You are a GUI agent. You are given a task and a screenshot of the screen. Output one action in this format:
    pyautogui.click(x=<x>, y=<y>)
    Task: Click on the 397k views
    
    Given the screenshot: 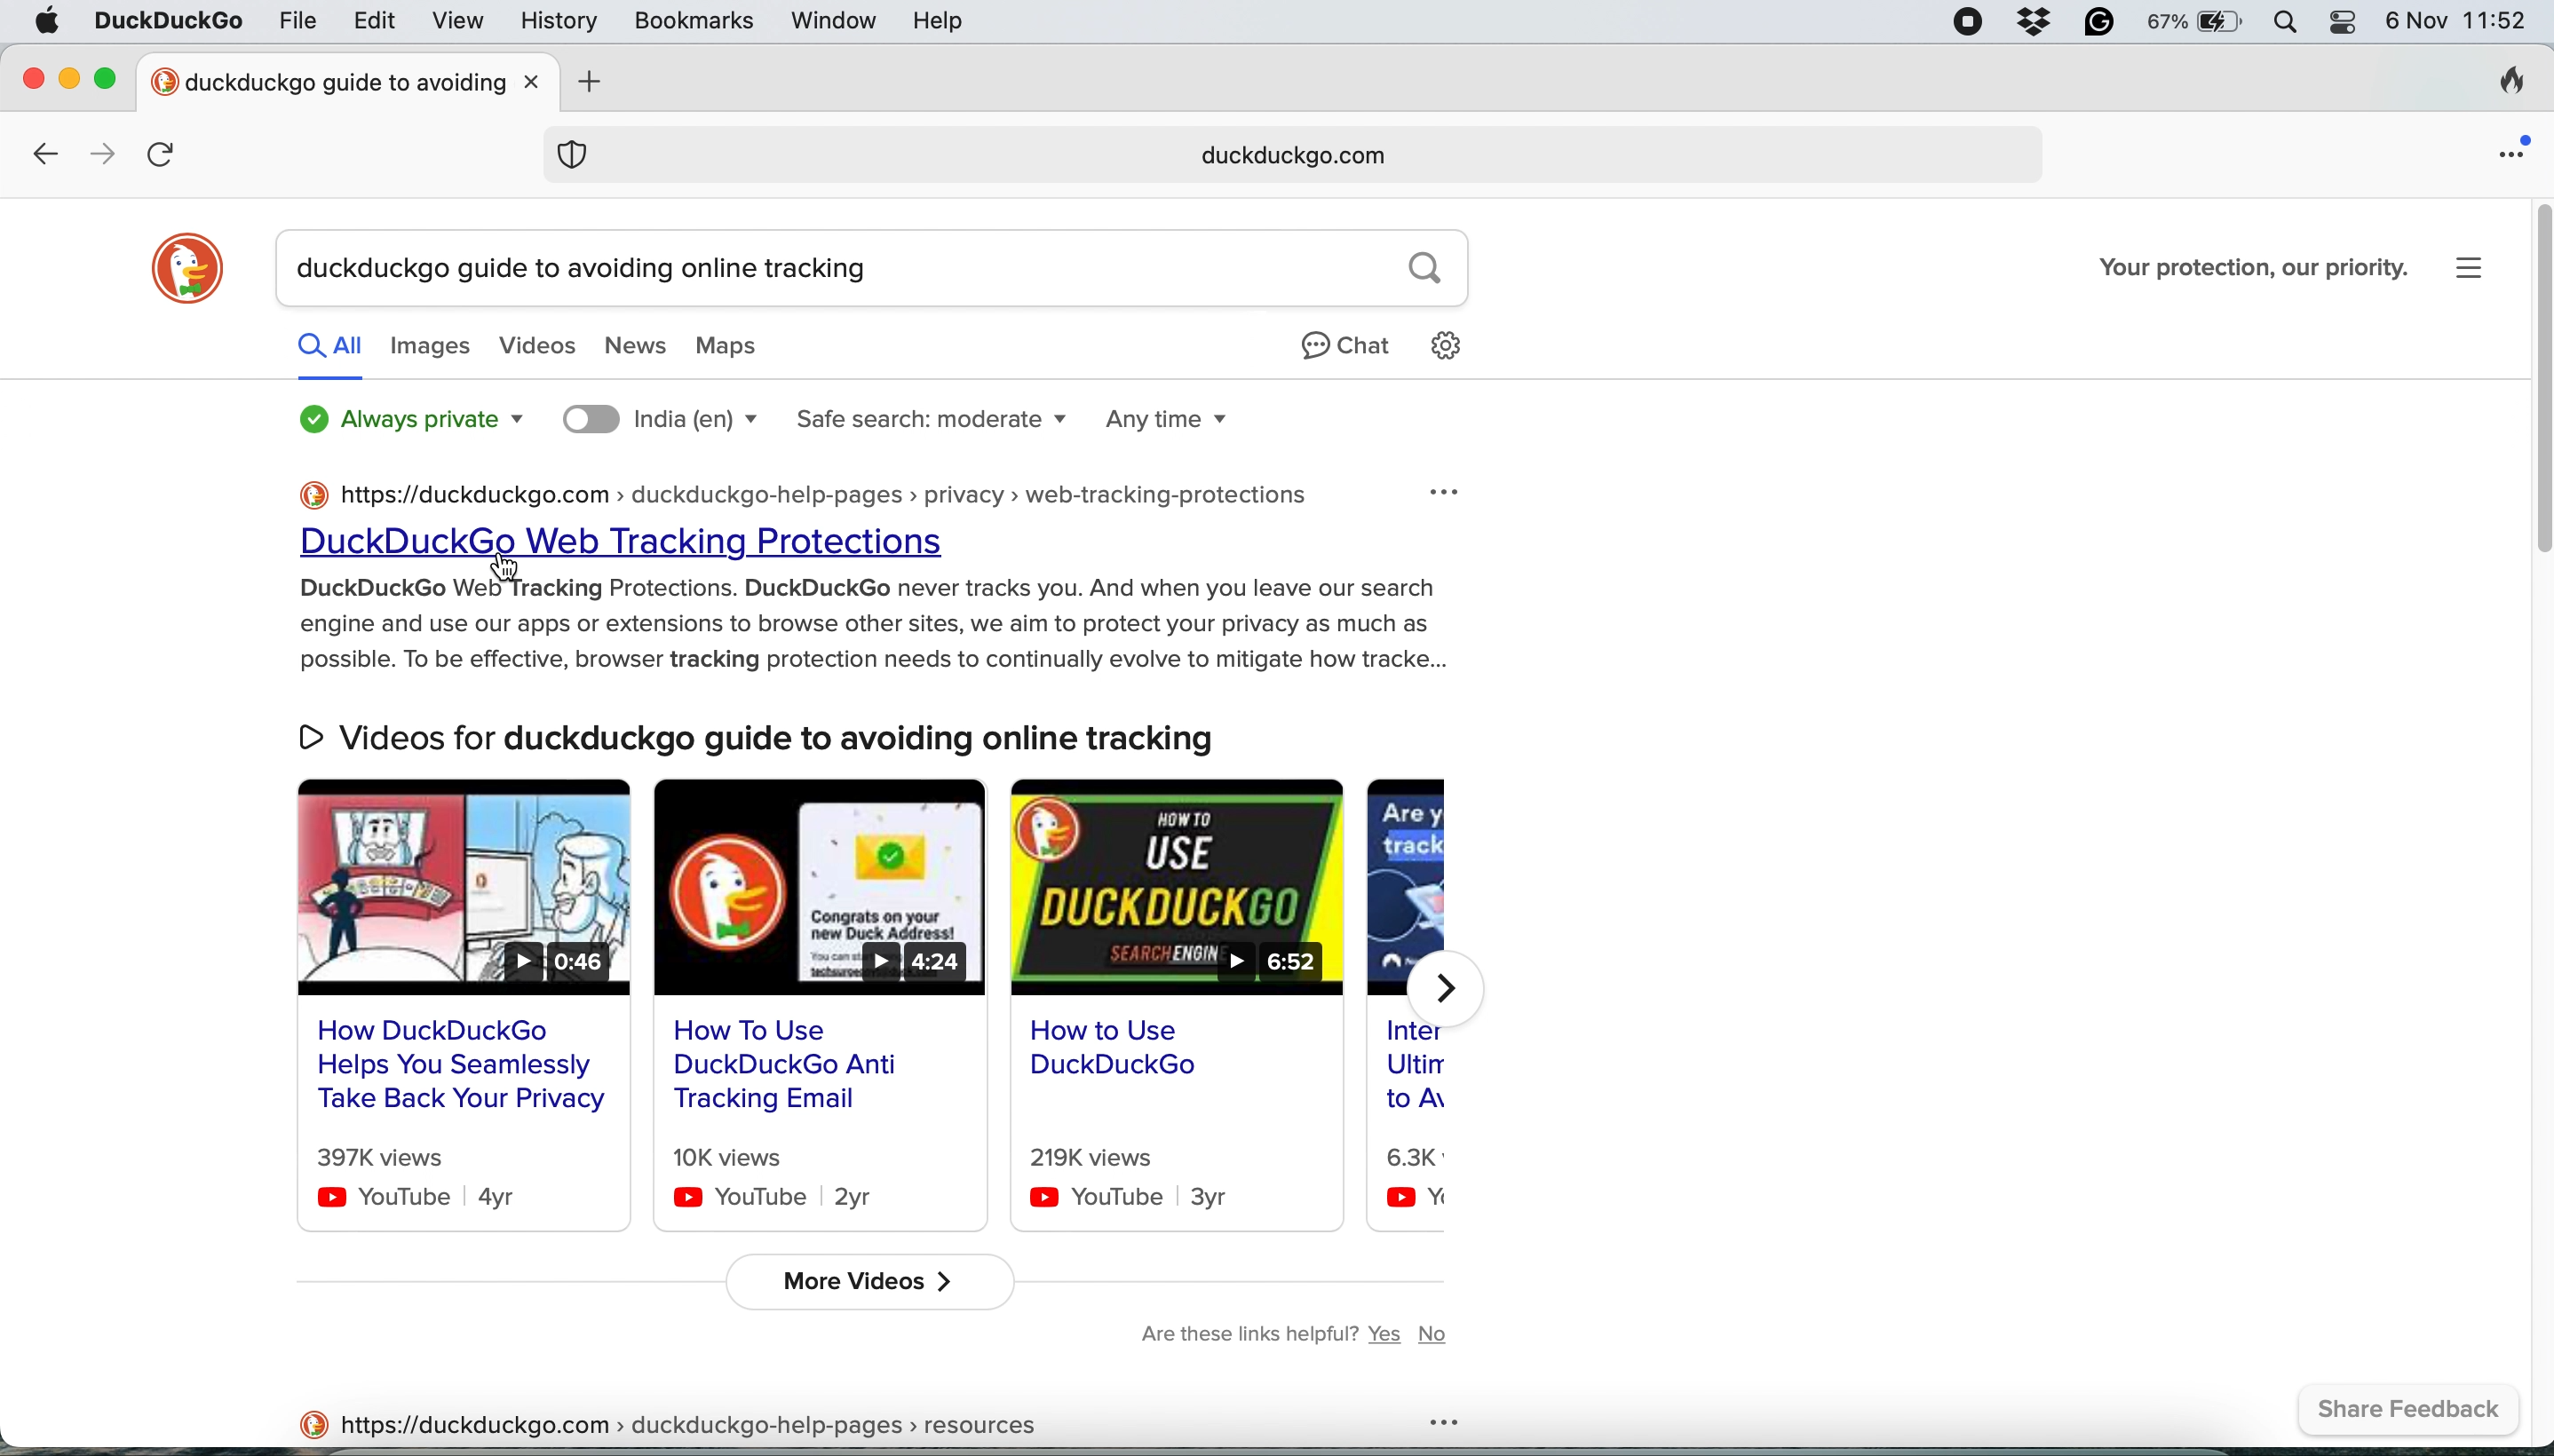 What is the action you would take?
    pyautogui.click(x=391, y=1158)
    